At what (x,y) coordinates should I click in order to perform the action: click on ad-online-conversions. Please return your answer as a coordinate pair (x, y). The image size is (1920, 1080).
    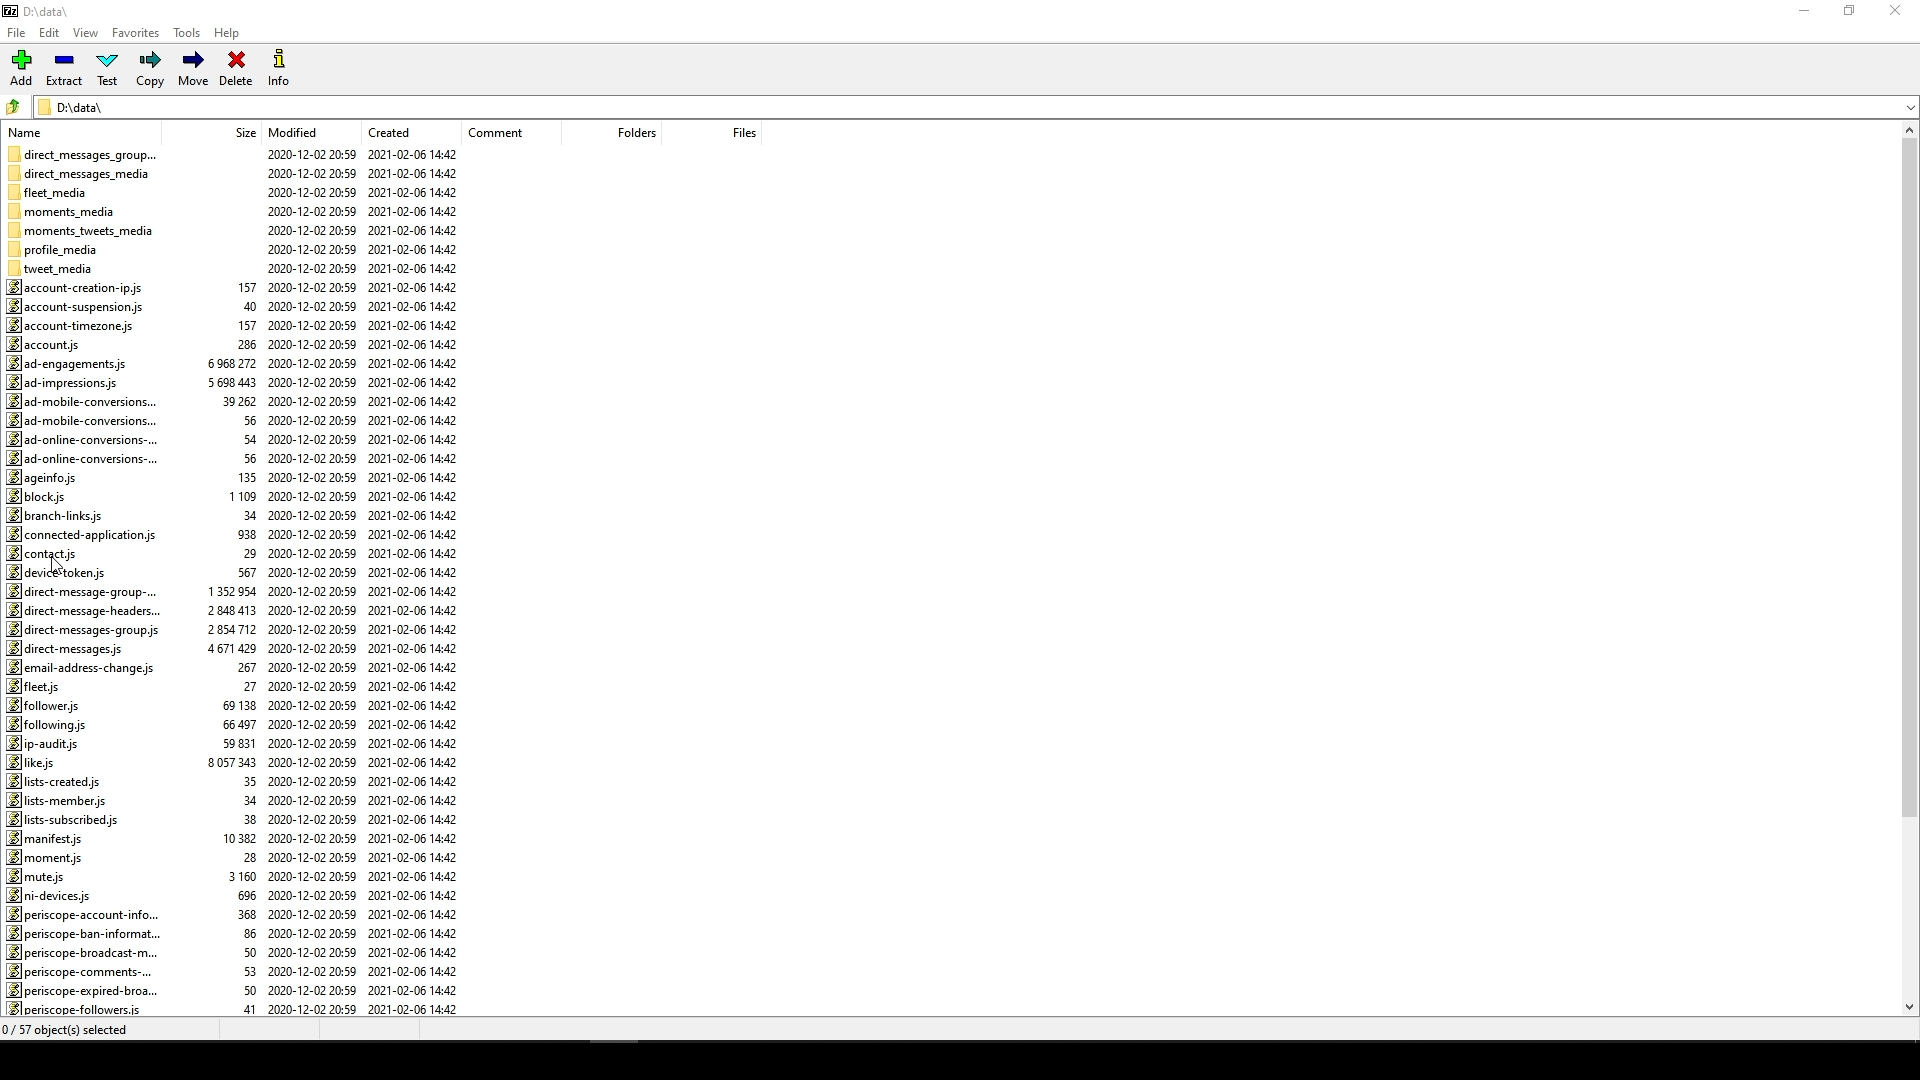
    Looking at the image, I should click on (81, 457).